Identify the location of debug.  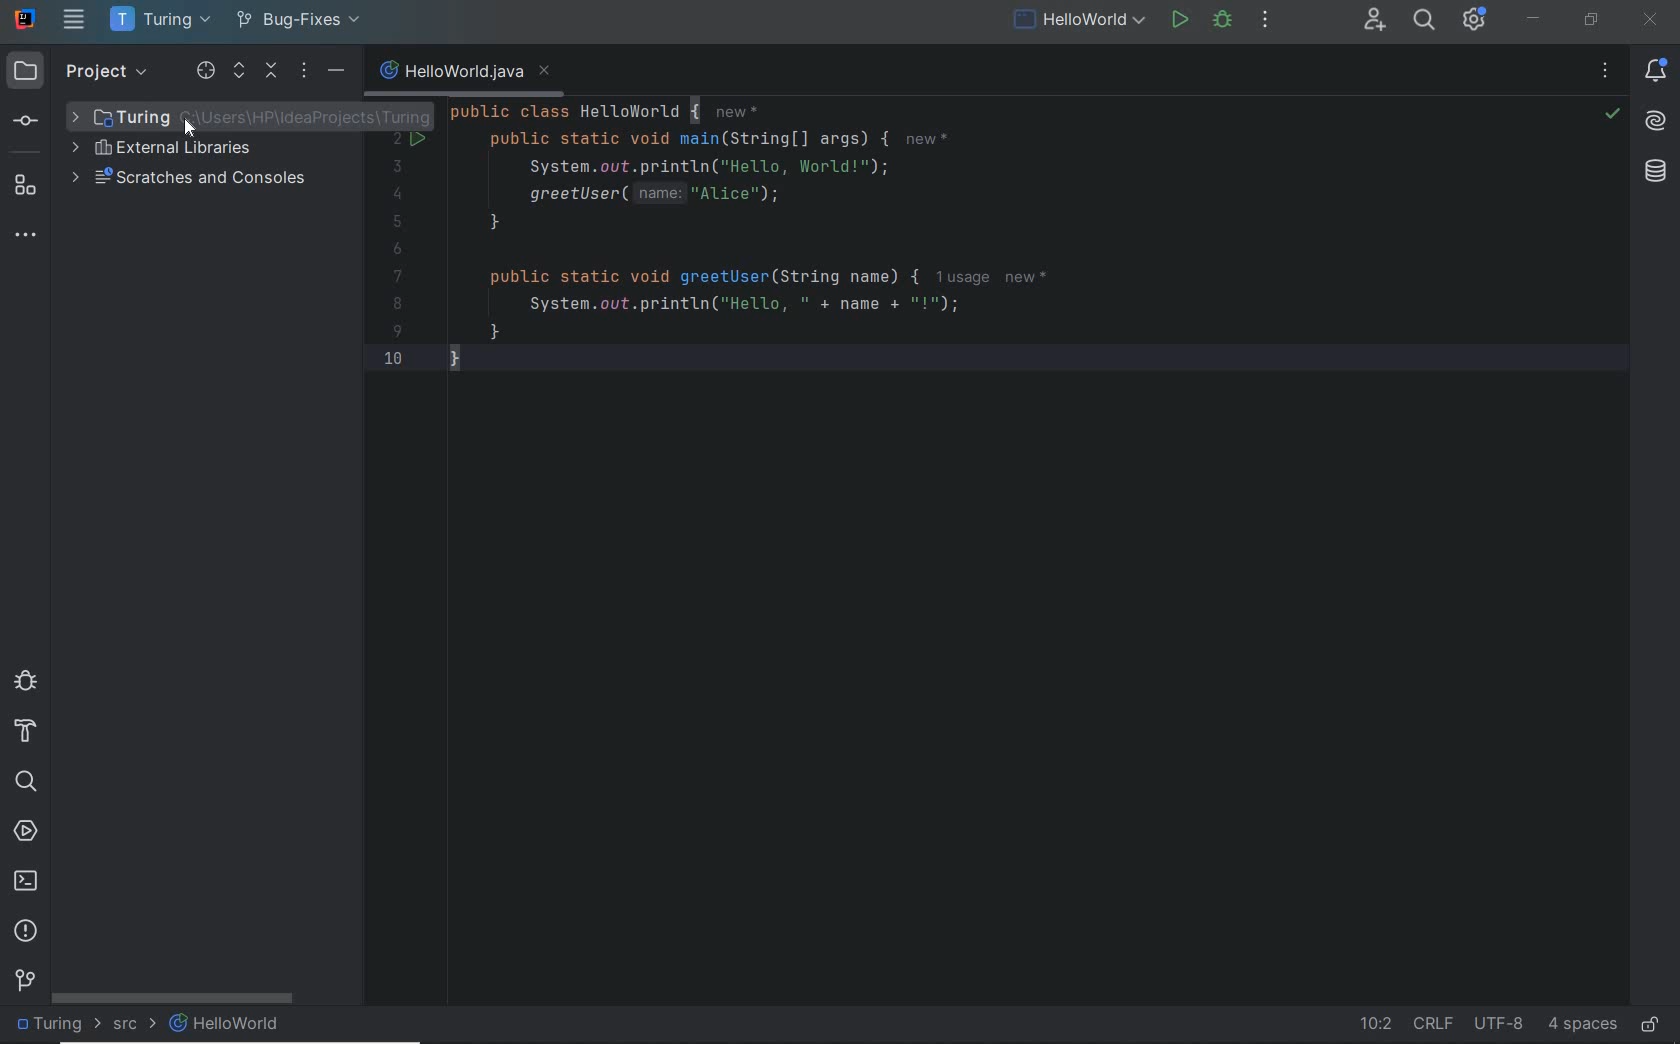
(25, 681).